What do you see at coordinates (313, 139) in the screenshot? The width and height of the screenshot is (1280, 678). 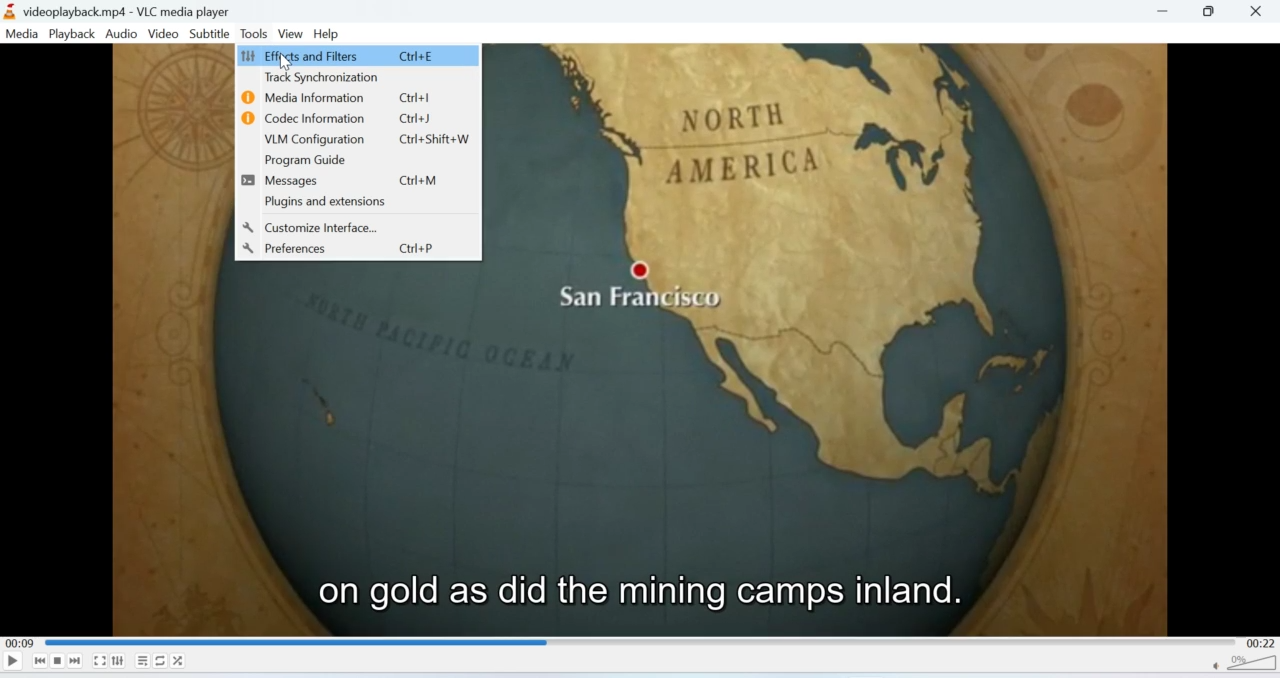 I see `VLM Configuration` at bounding box center [313, 139].